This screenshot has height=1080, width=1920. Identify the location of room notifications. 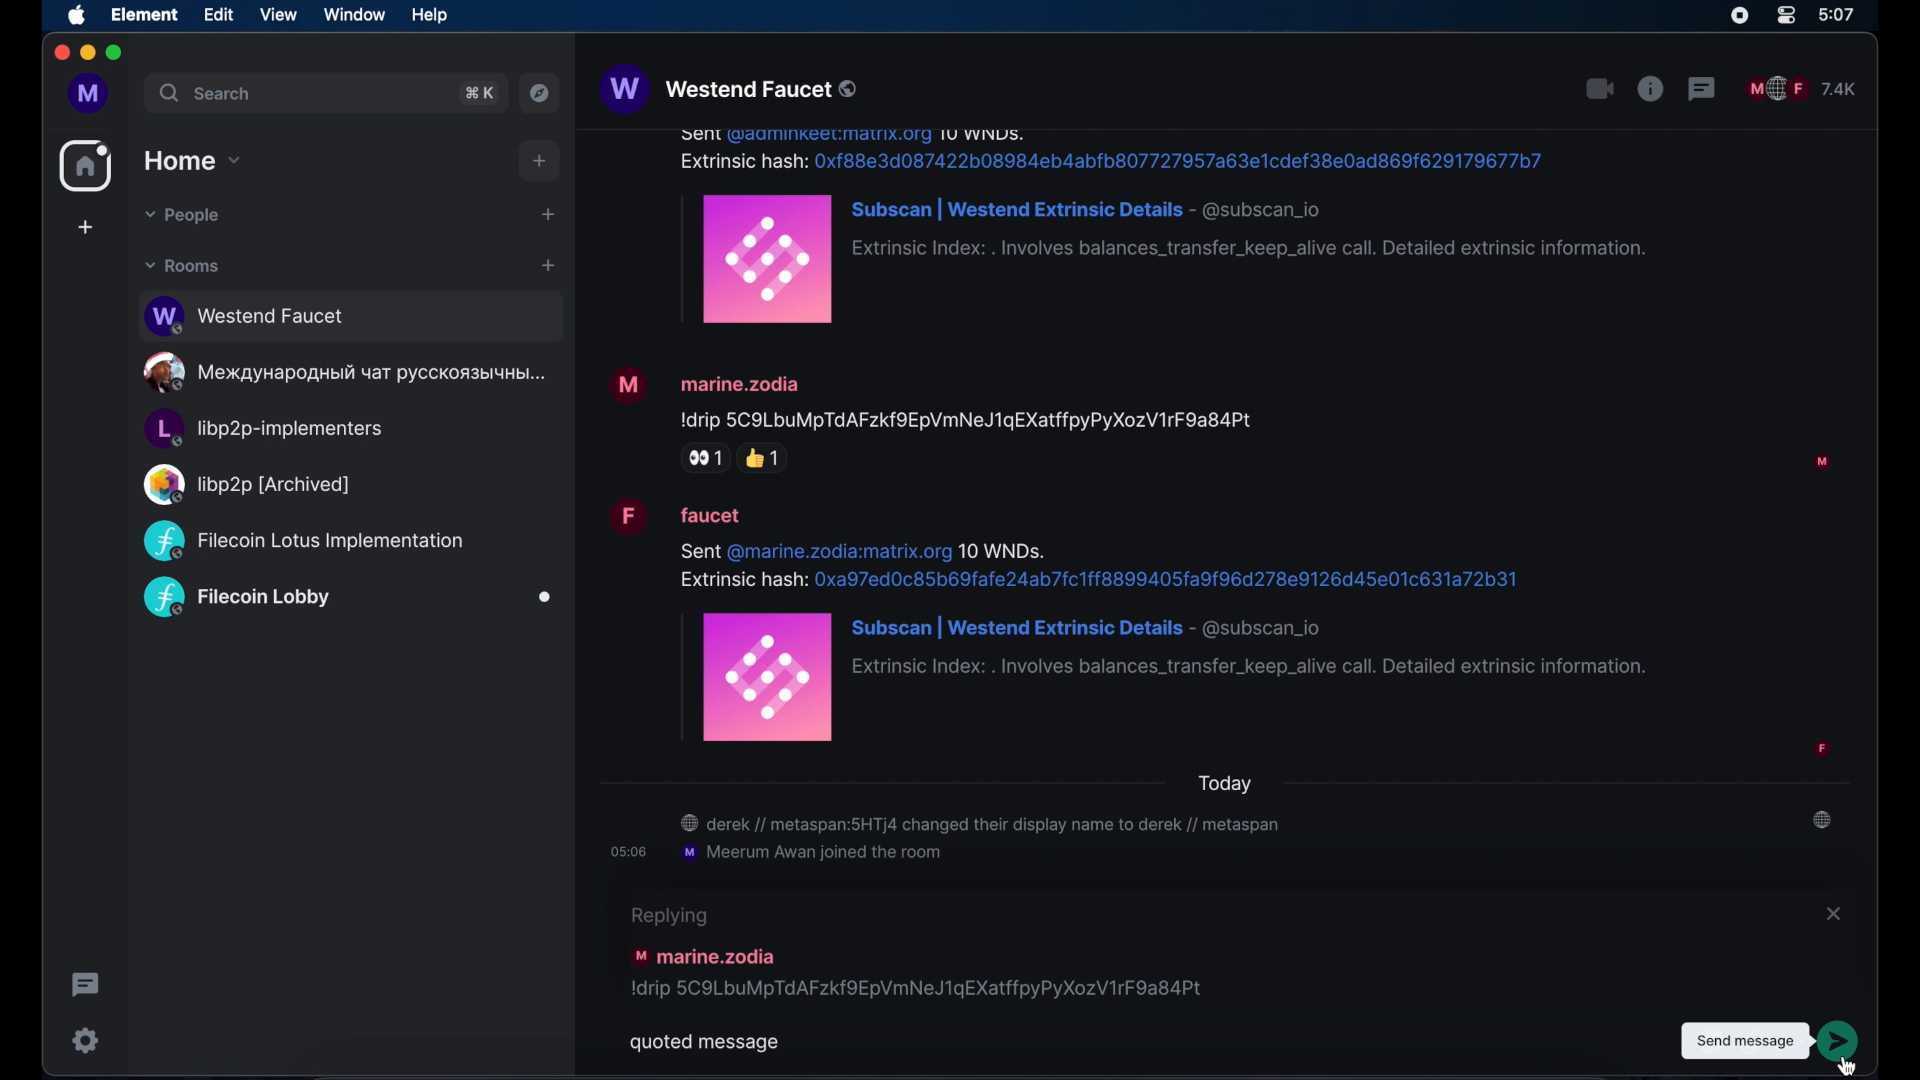
(1229, 840).